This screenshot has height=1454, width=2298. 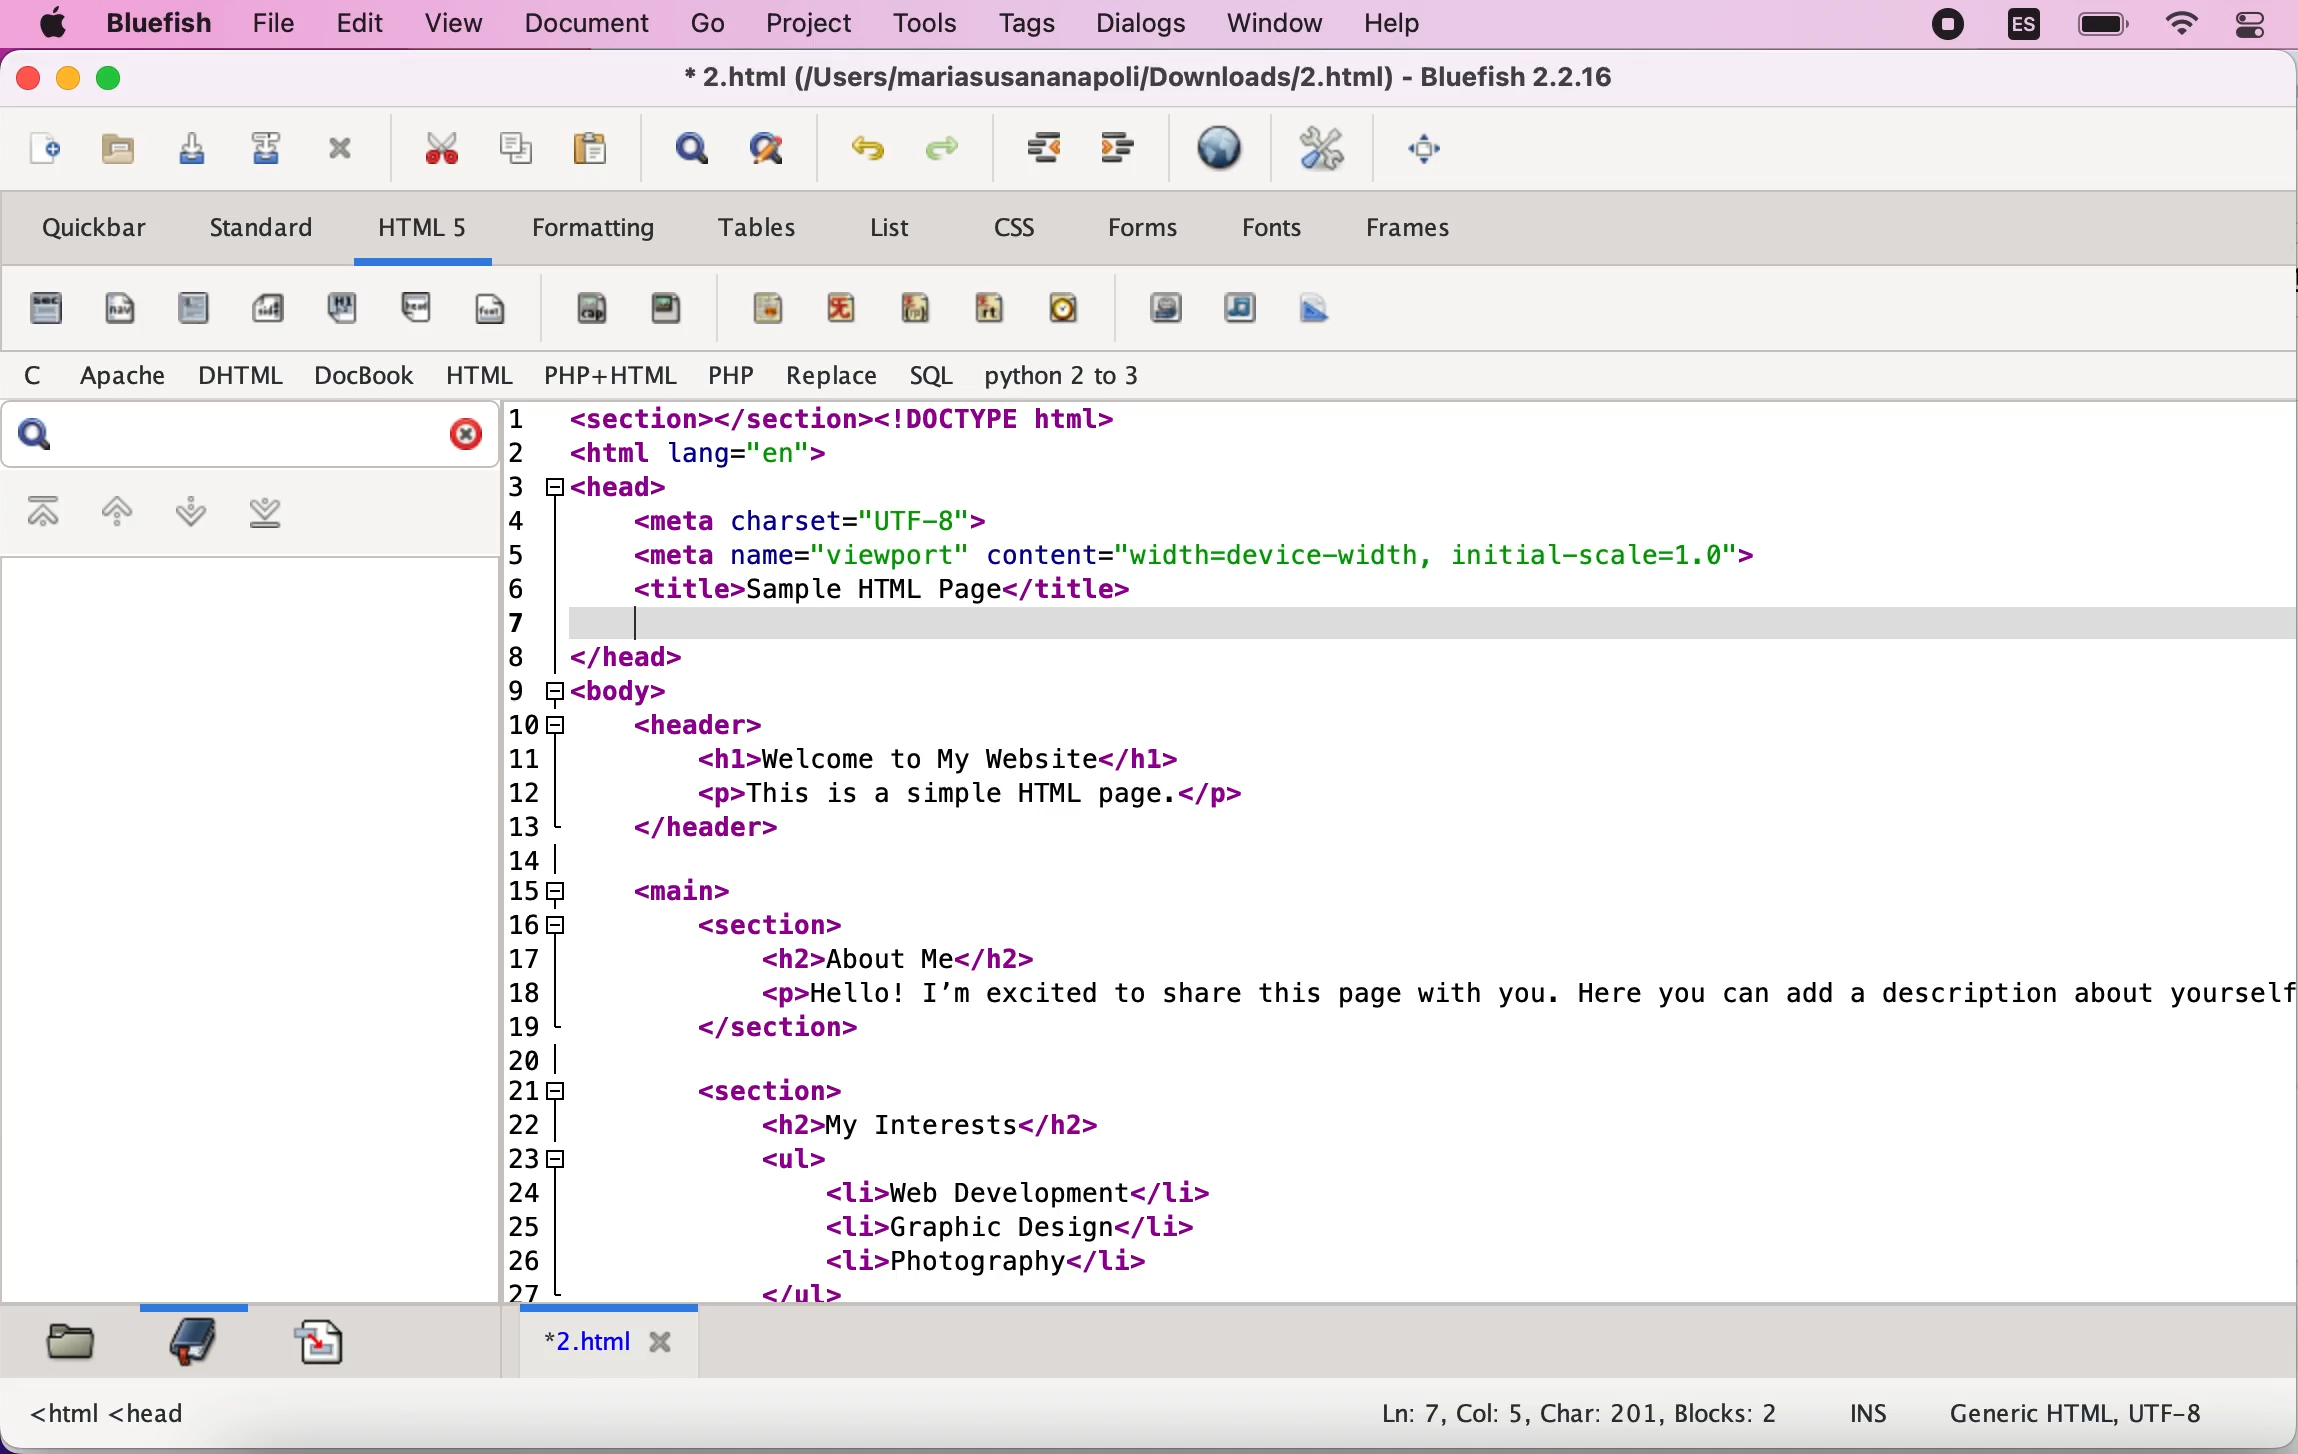 I want to click on file, so click(x=45, y=309).